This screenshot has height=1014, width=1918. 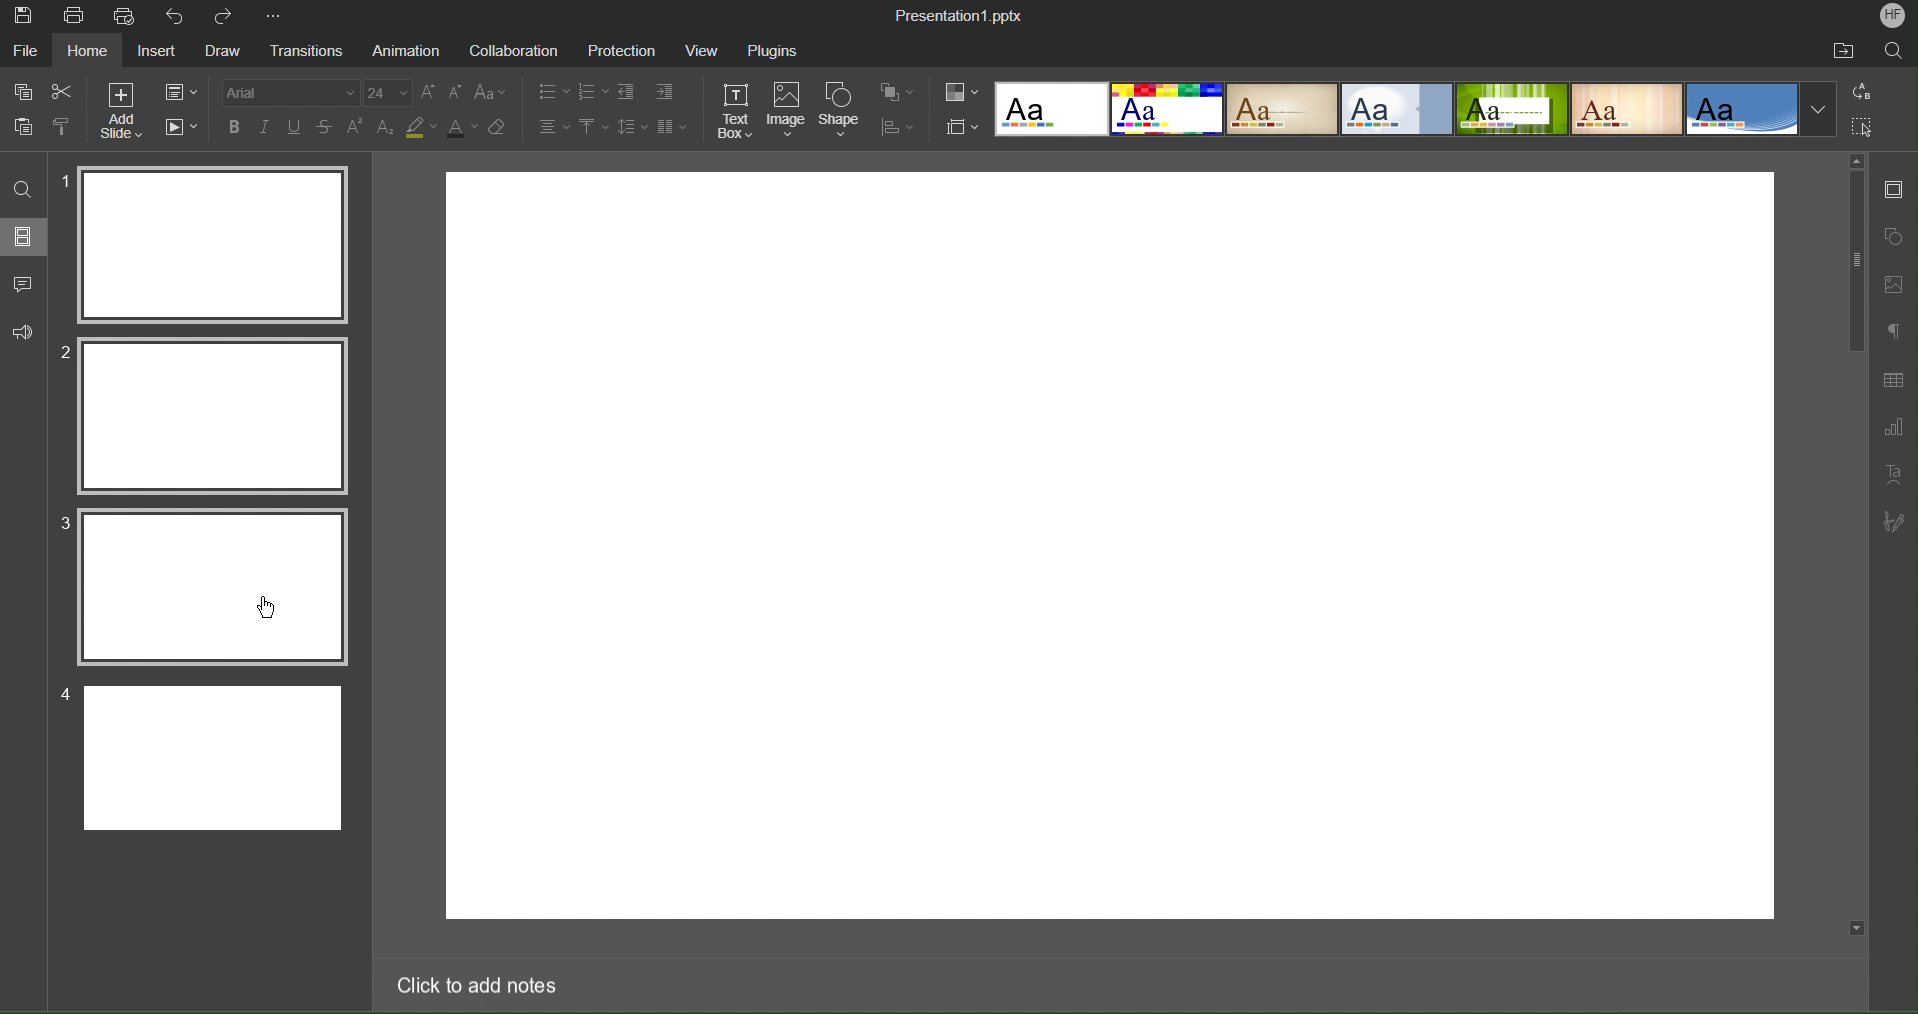 What do you see at coordinates (421, 130) in the screenshot?
I see `highlight color` at bounding box center [421, 130].